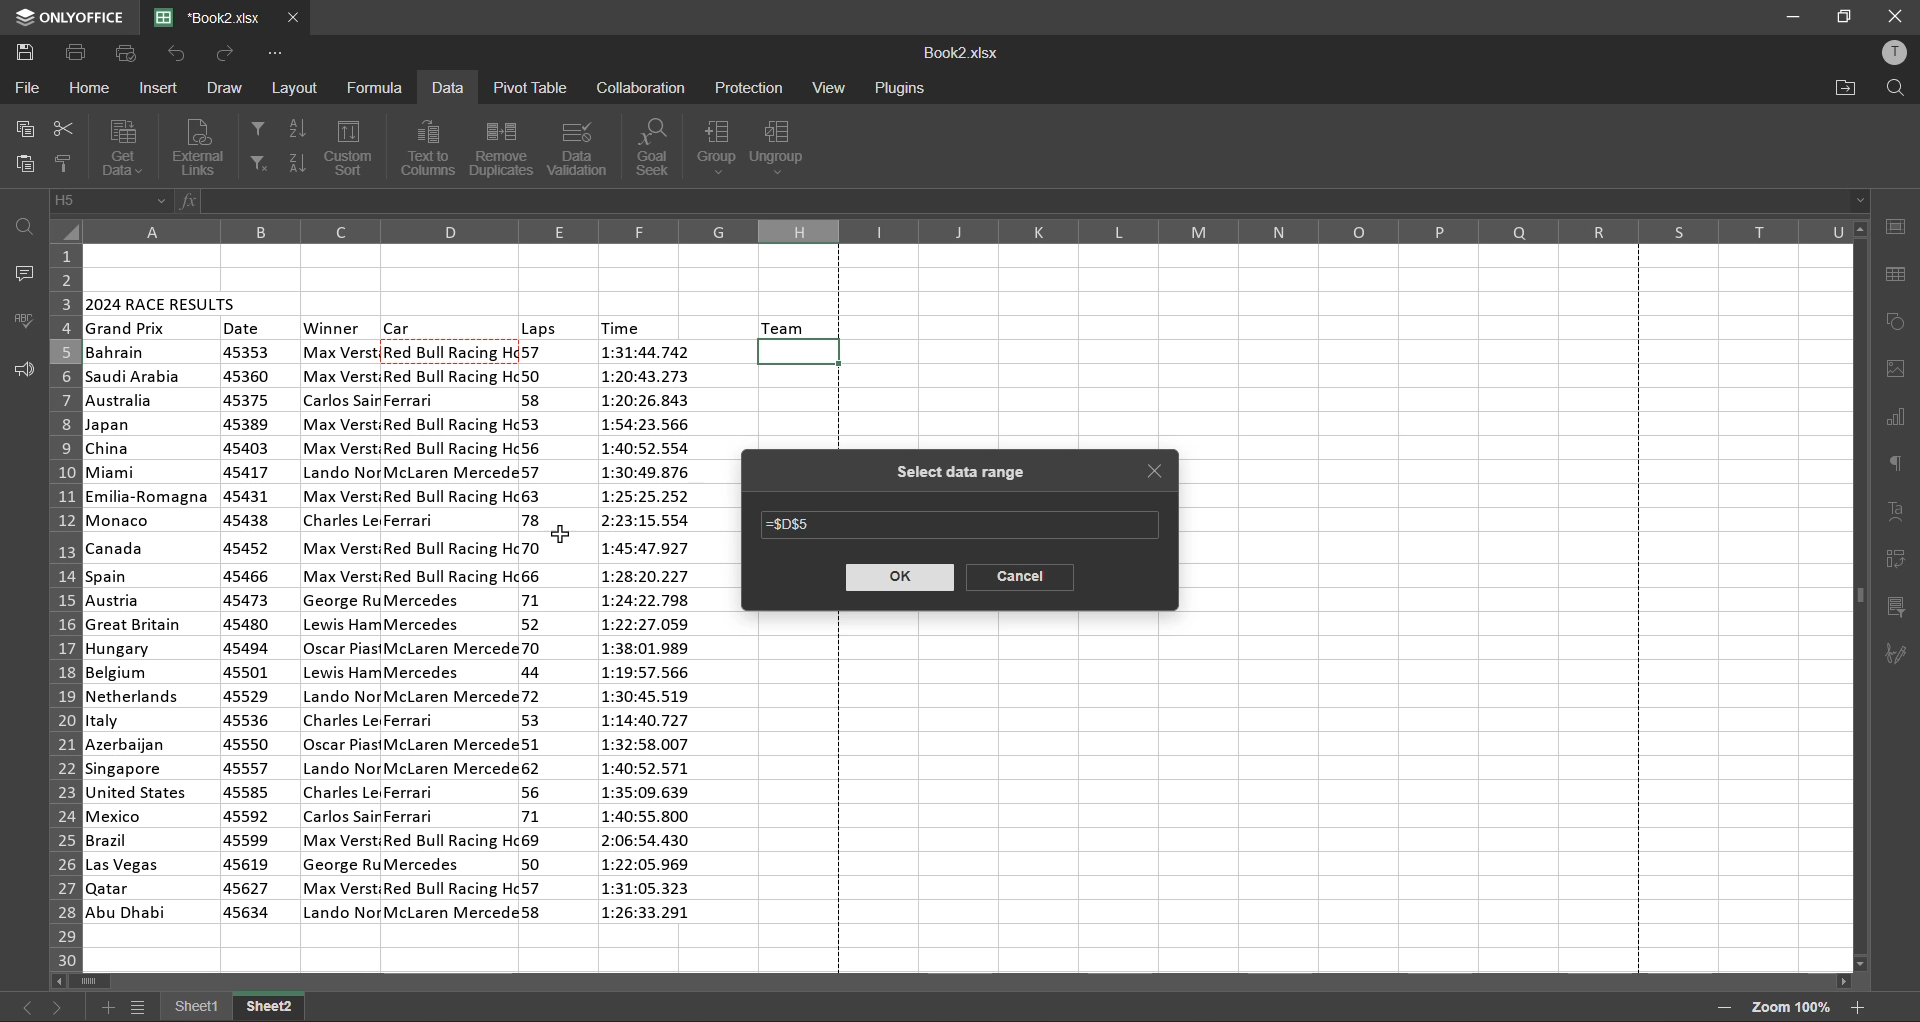 The height and width of the screenshot is (1022, 1920). Describe the element at coordinates (297, 160) in the screenshot. I see `sort descending` at that location.